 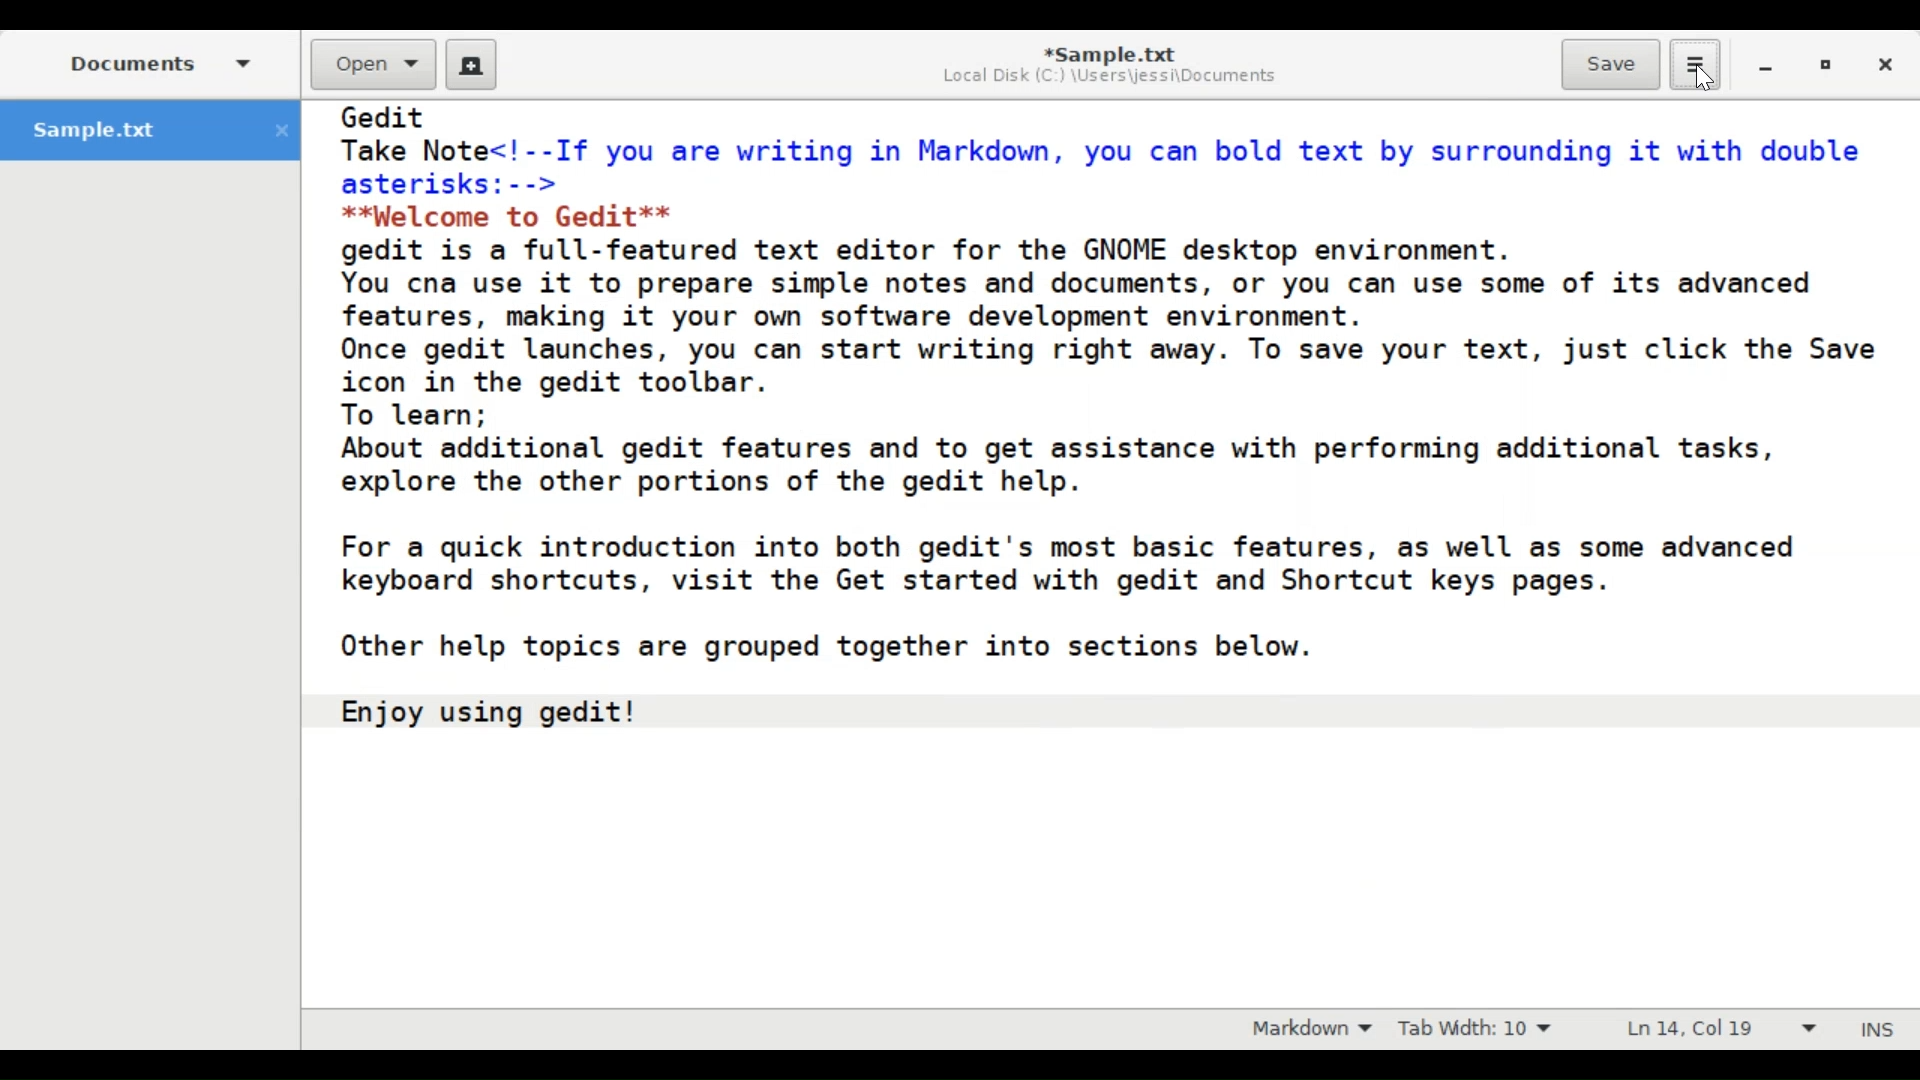 What do you see at coordinates (1823, 66) in the screenshot?
I see `restore` at bounding box center [1823, 66].